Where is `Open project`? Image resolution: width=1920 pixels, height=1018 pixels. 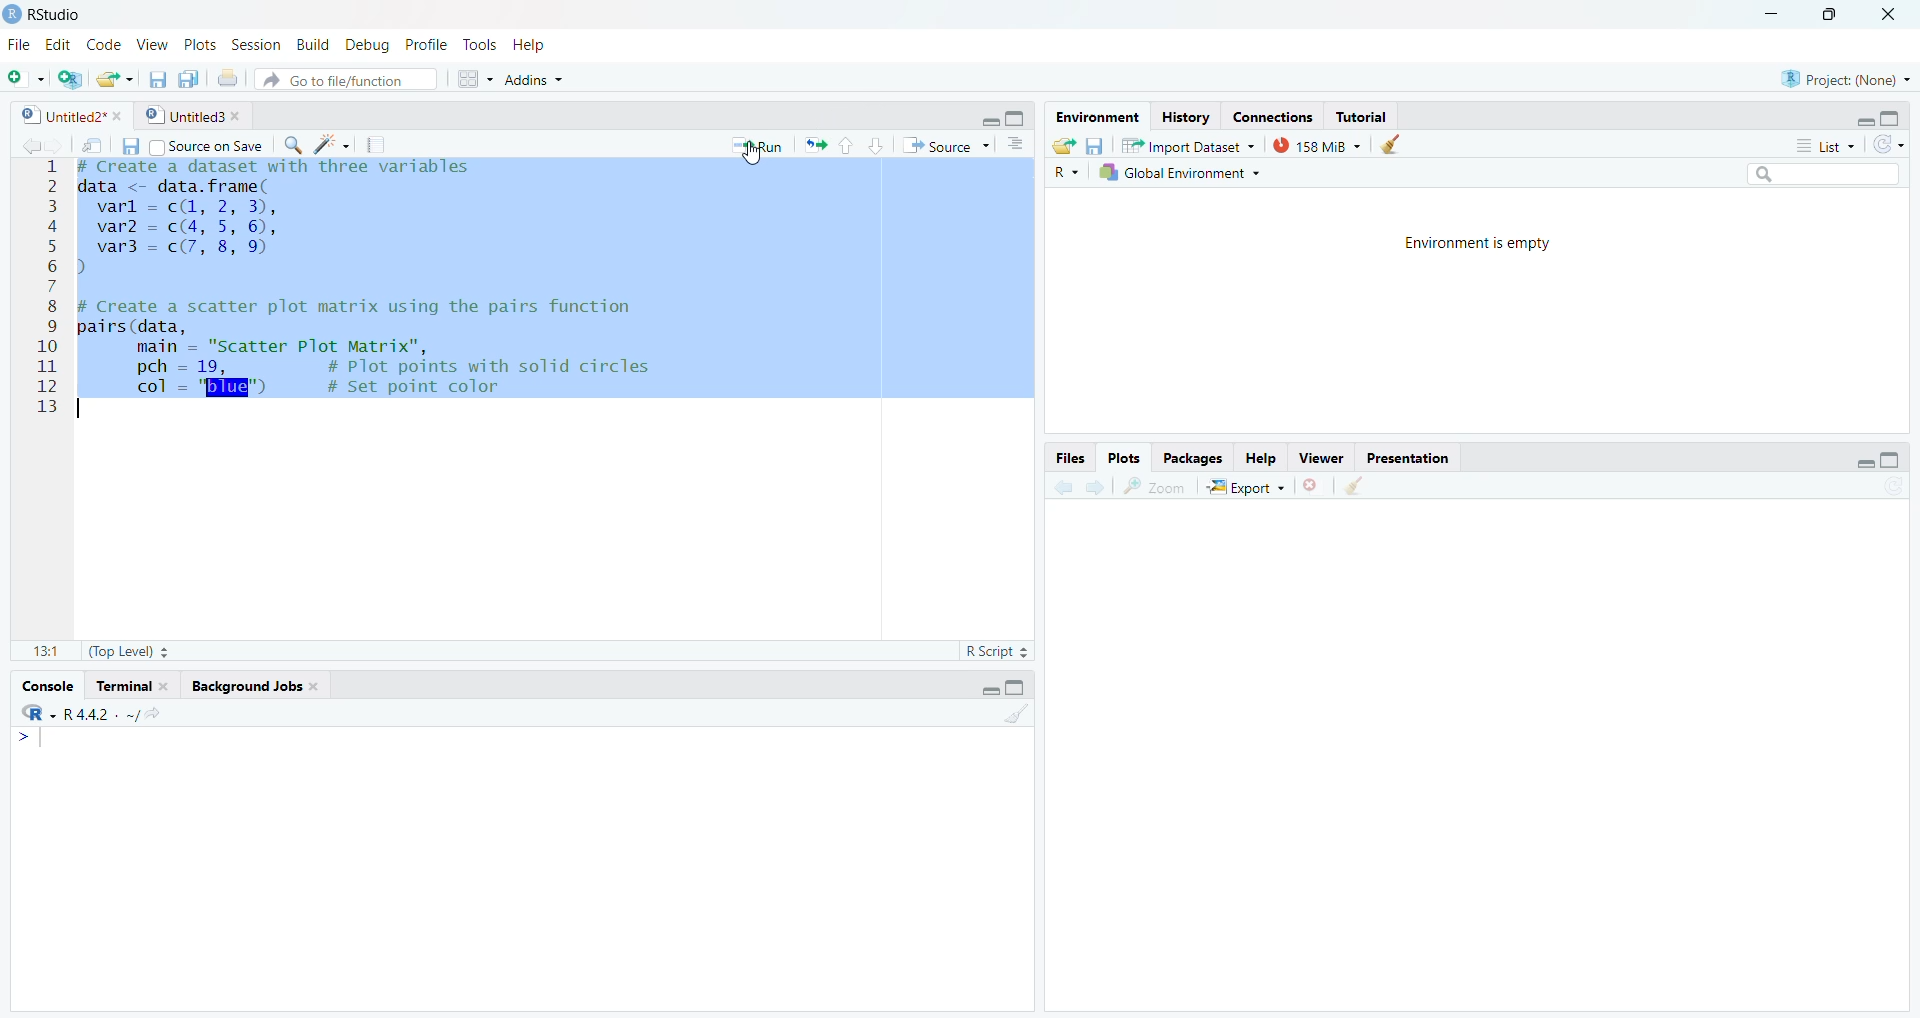 Open project is located at coordinates (115, 75).